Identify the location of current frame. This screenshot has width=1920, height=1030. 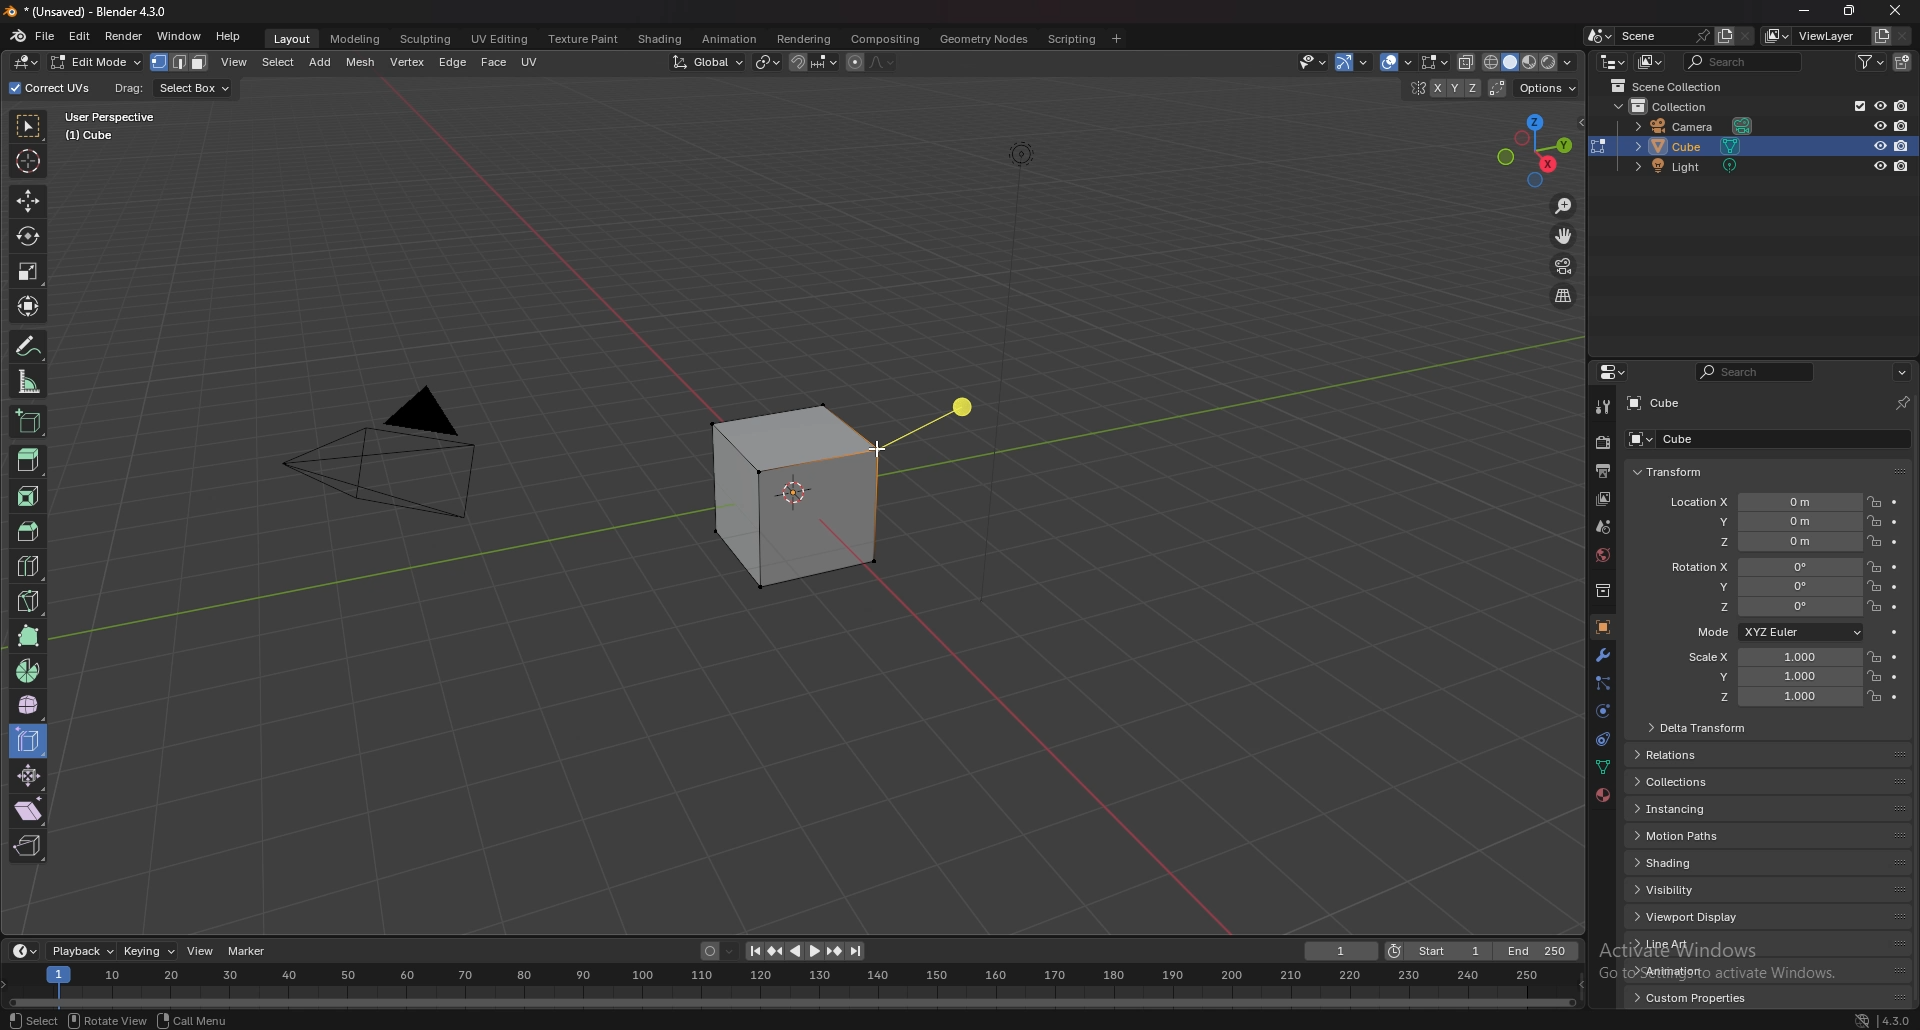
(1340, 951).